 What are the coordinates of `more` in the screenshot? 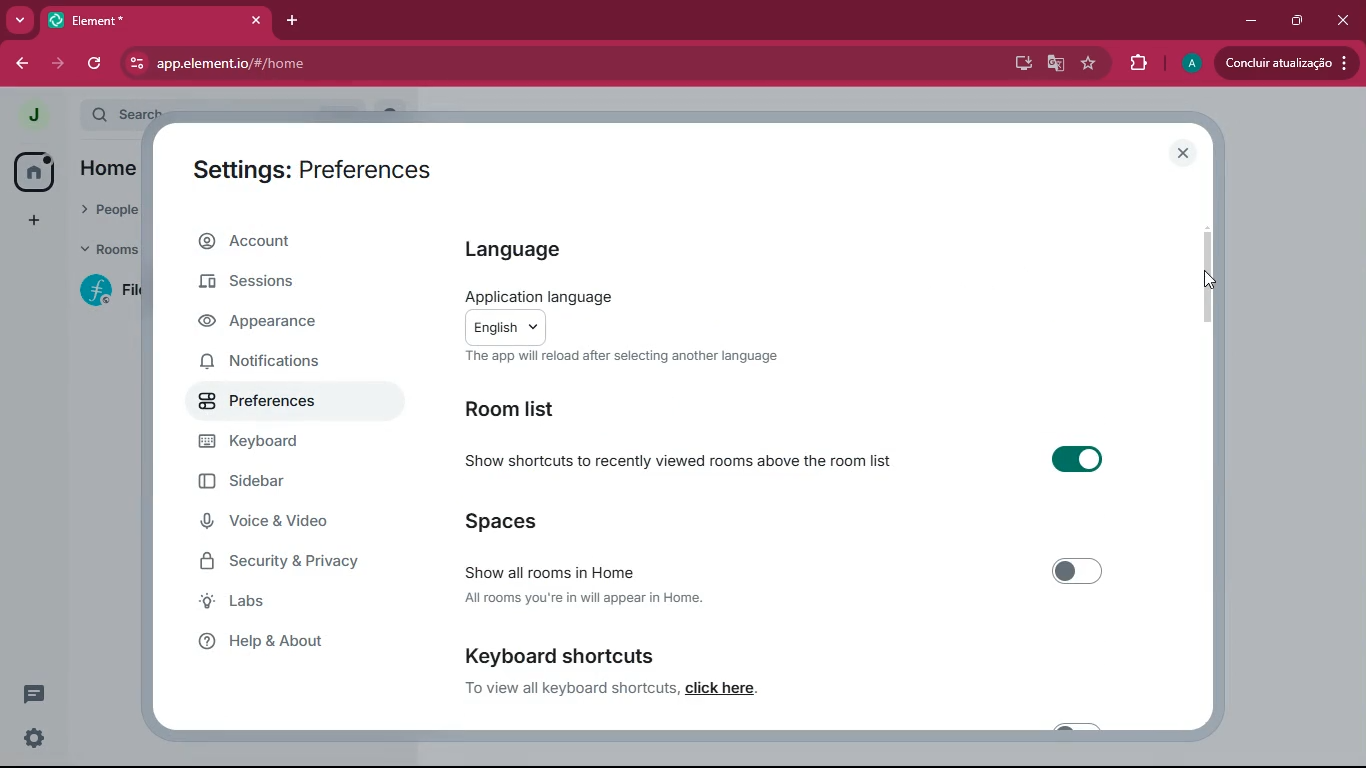 It's located at (20, 21).